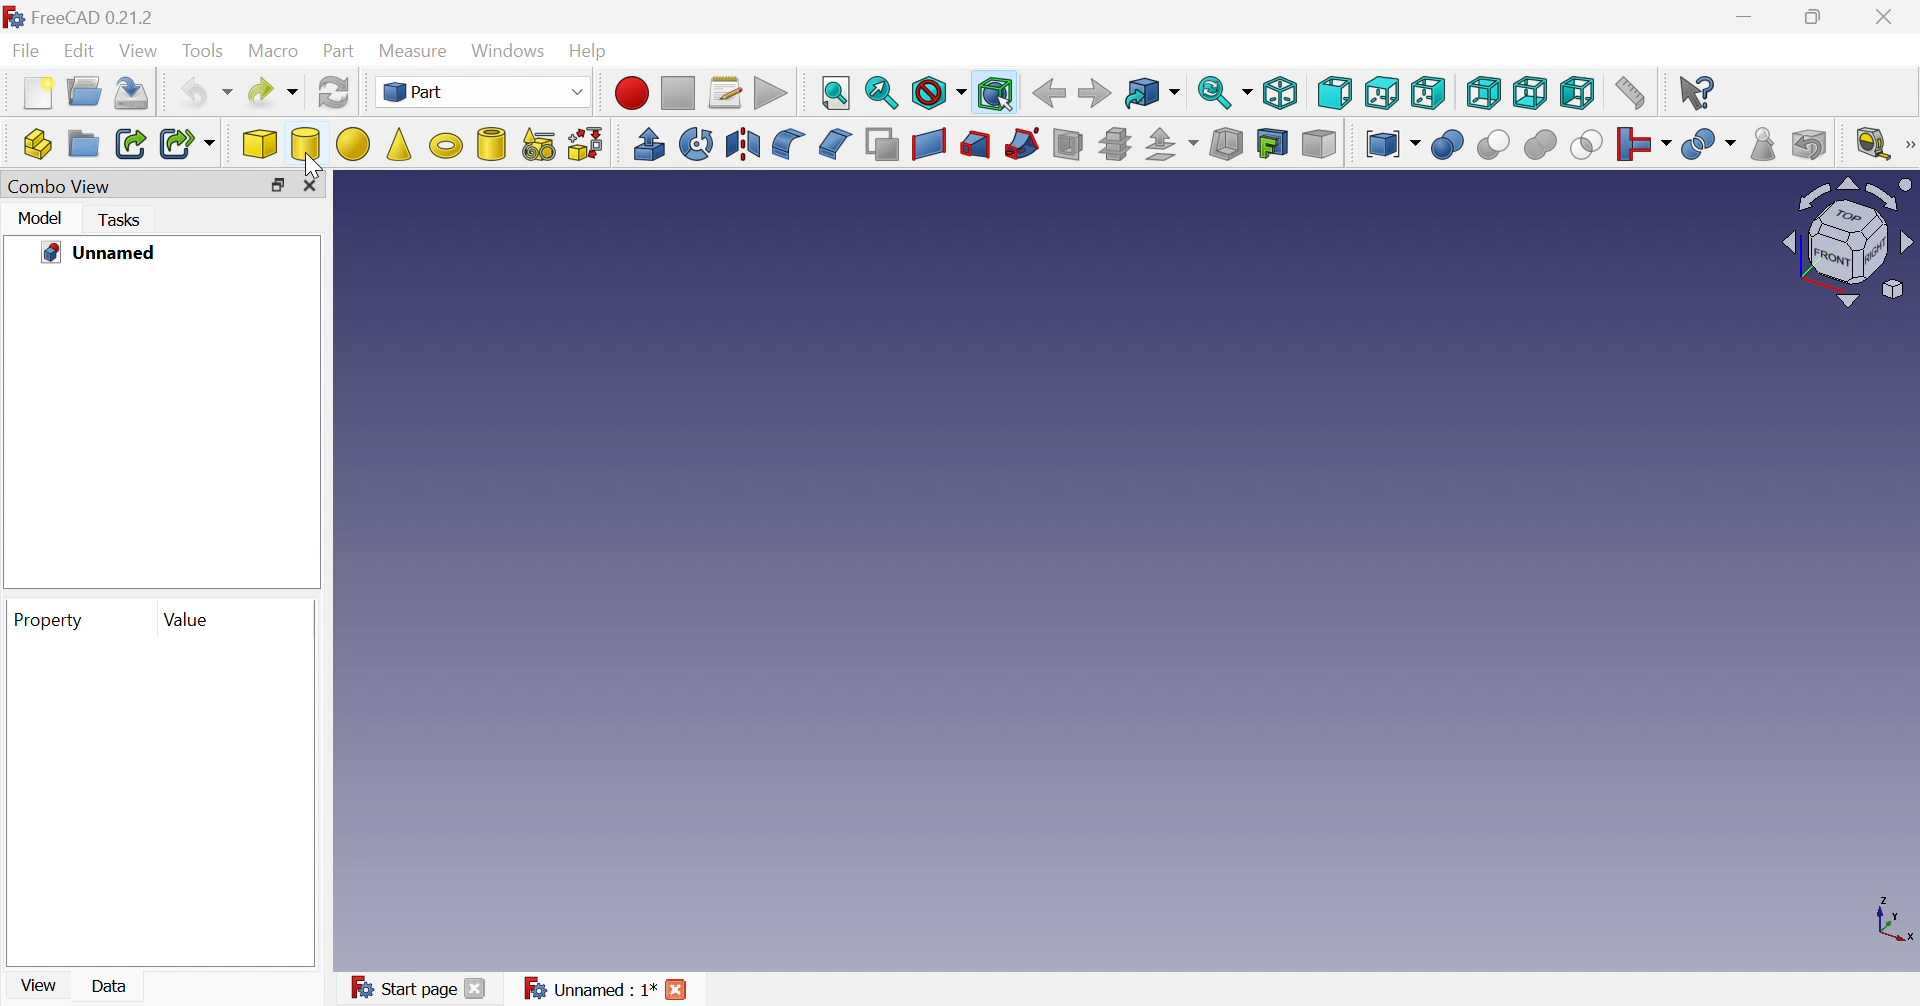  Describe the element at coordinates (1710, 144) in the screenshot. I see `Split objects` at that location.